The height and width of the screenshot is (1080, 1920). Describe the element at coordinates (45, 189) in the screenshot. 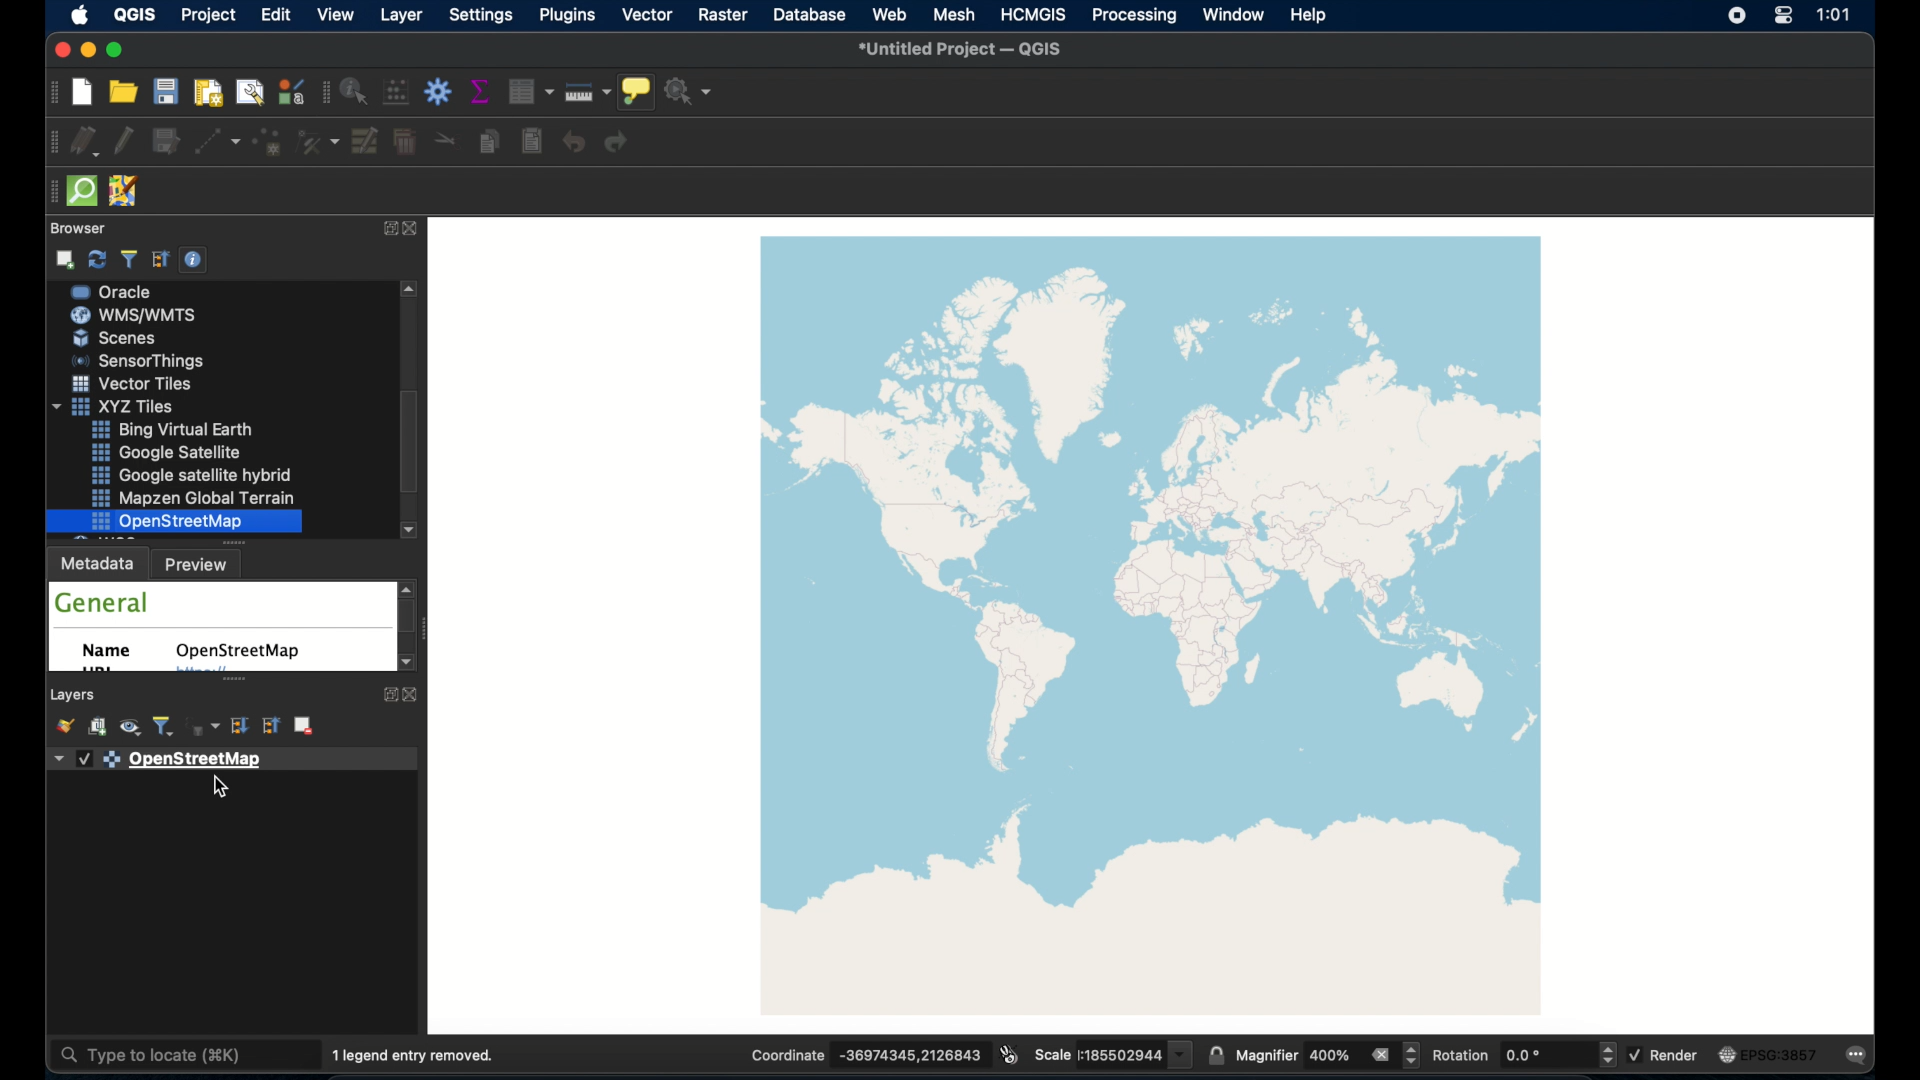

I see `drag handle` at that location.